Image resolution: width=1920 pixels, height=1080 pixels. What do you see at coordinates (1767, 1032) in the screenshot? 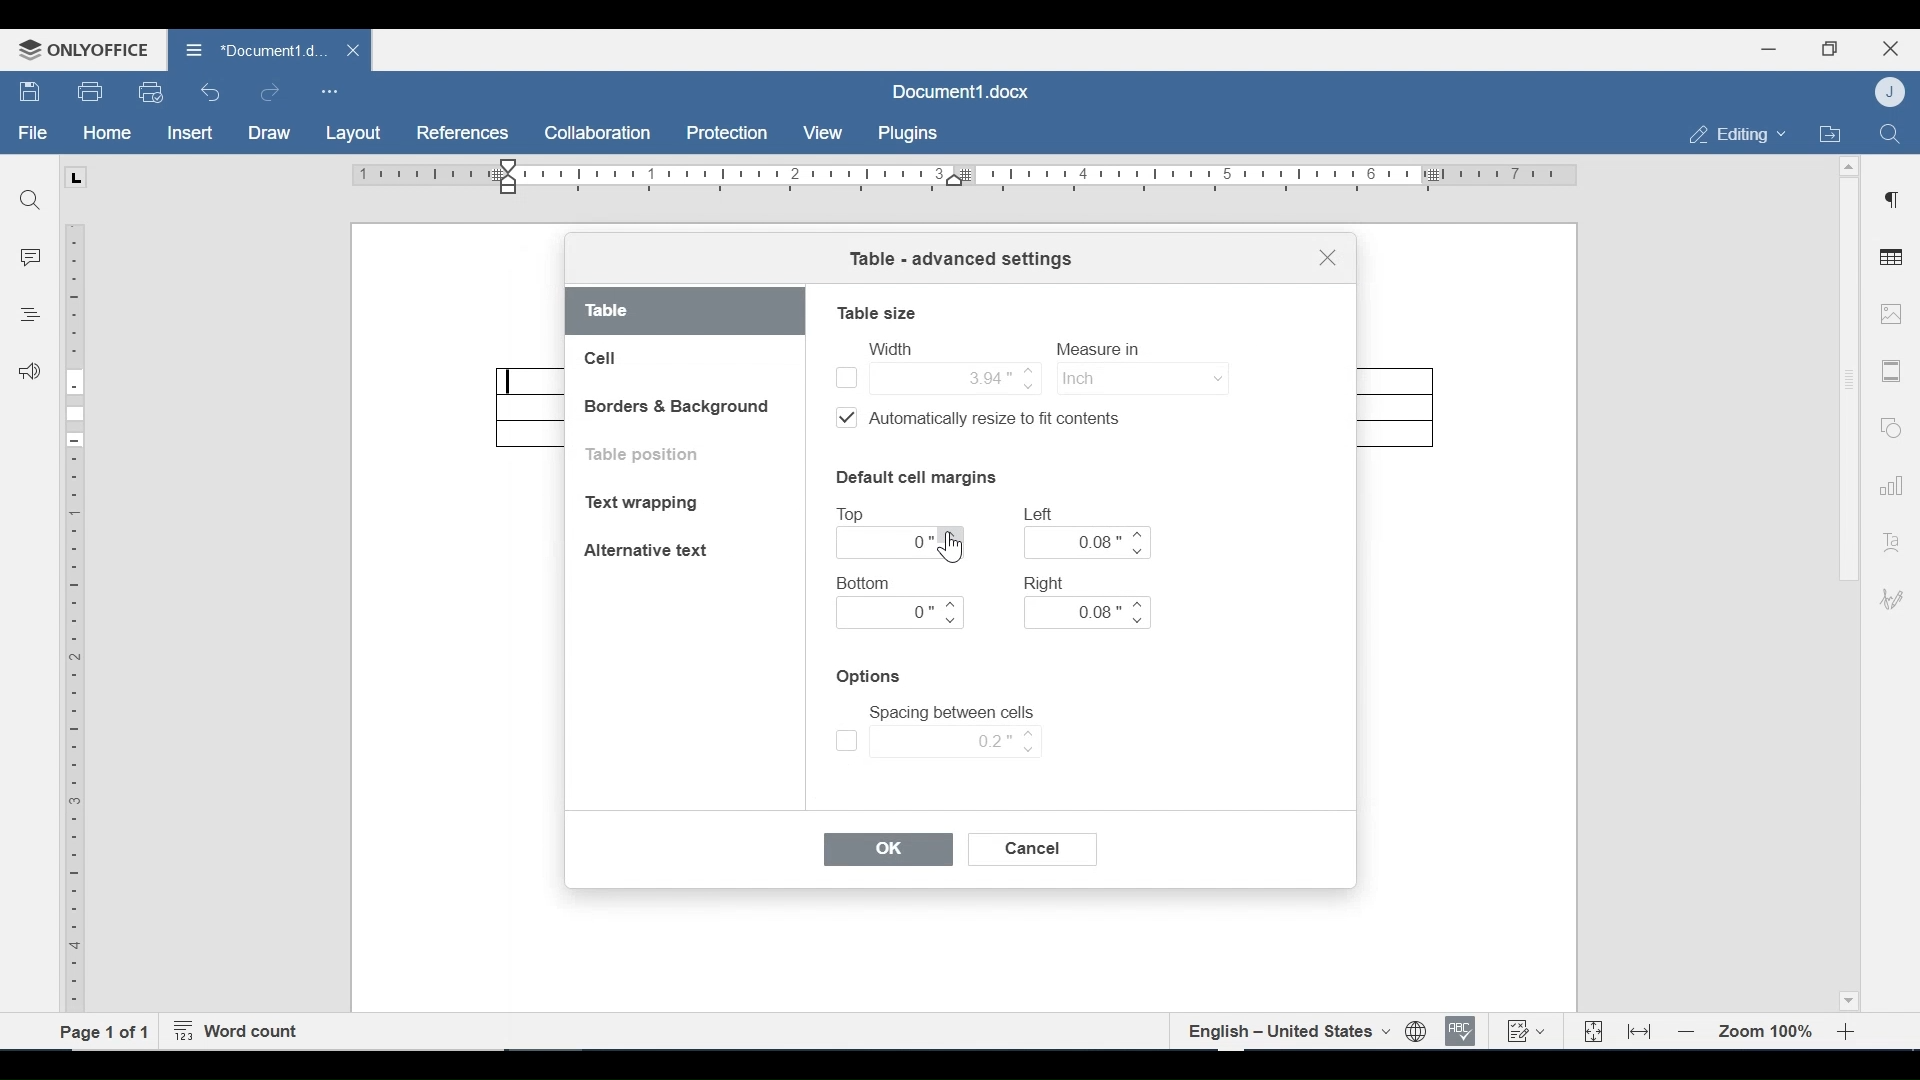
I see `Zoom 100%` at bounding box center [1767, 1032].